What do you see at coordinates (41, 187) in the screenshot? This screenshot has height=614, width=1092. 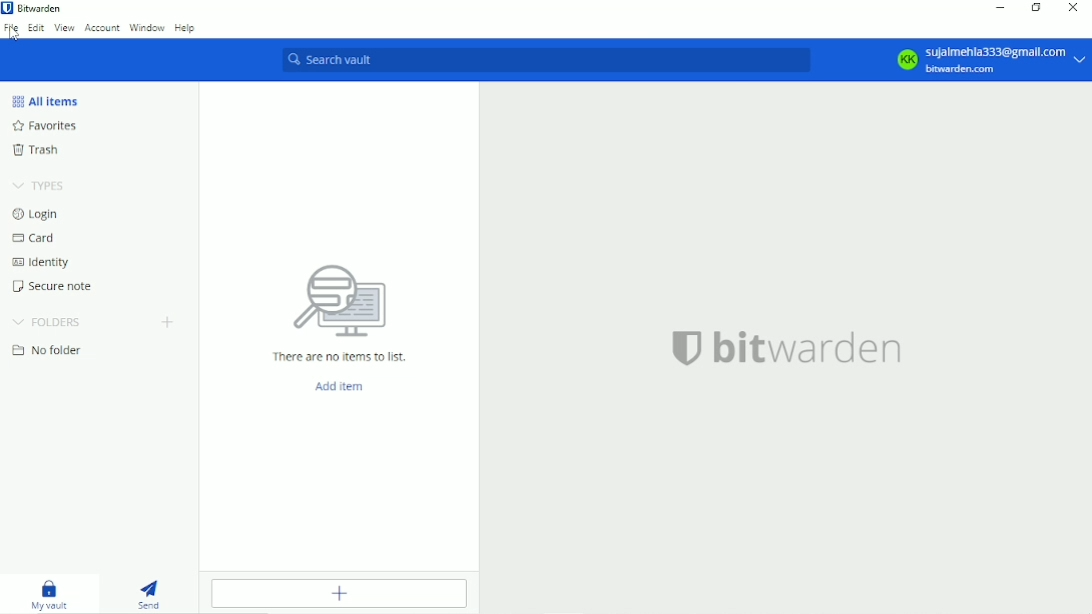 I see `Types` at bounding box center [41, 187].